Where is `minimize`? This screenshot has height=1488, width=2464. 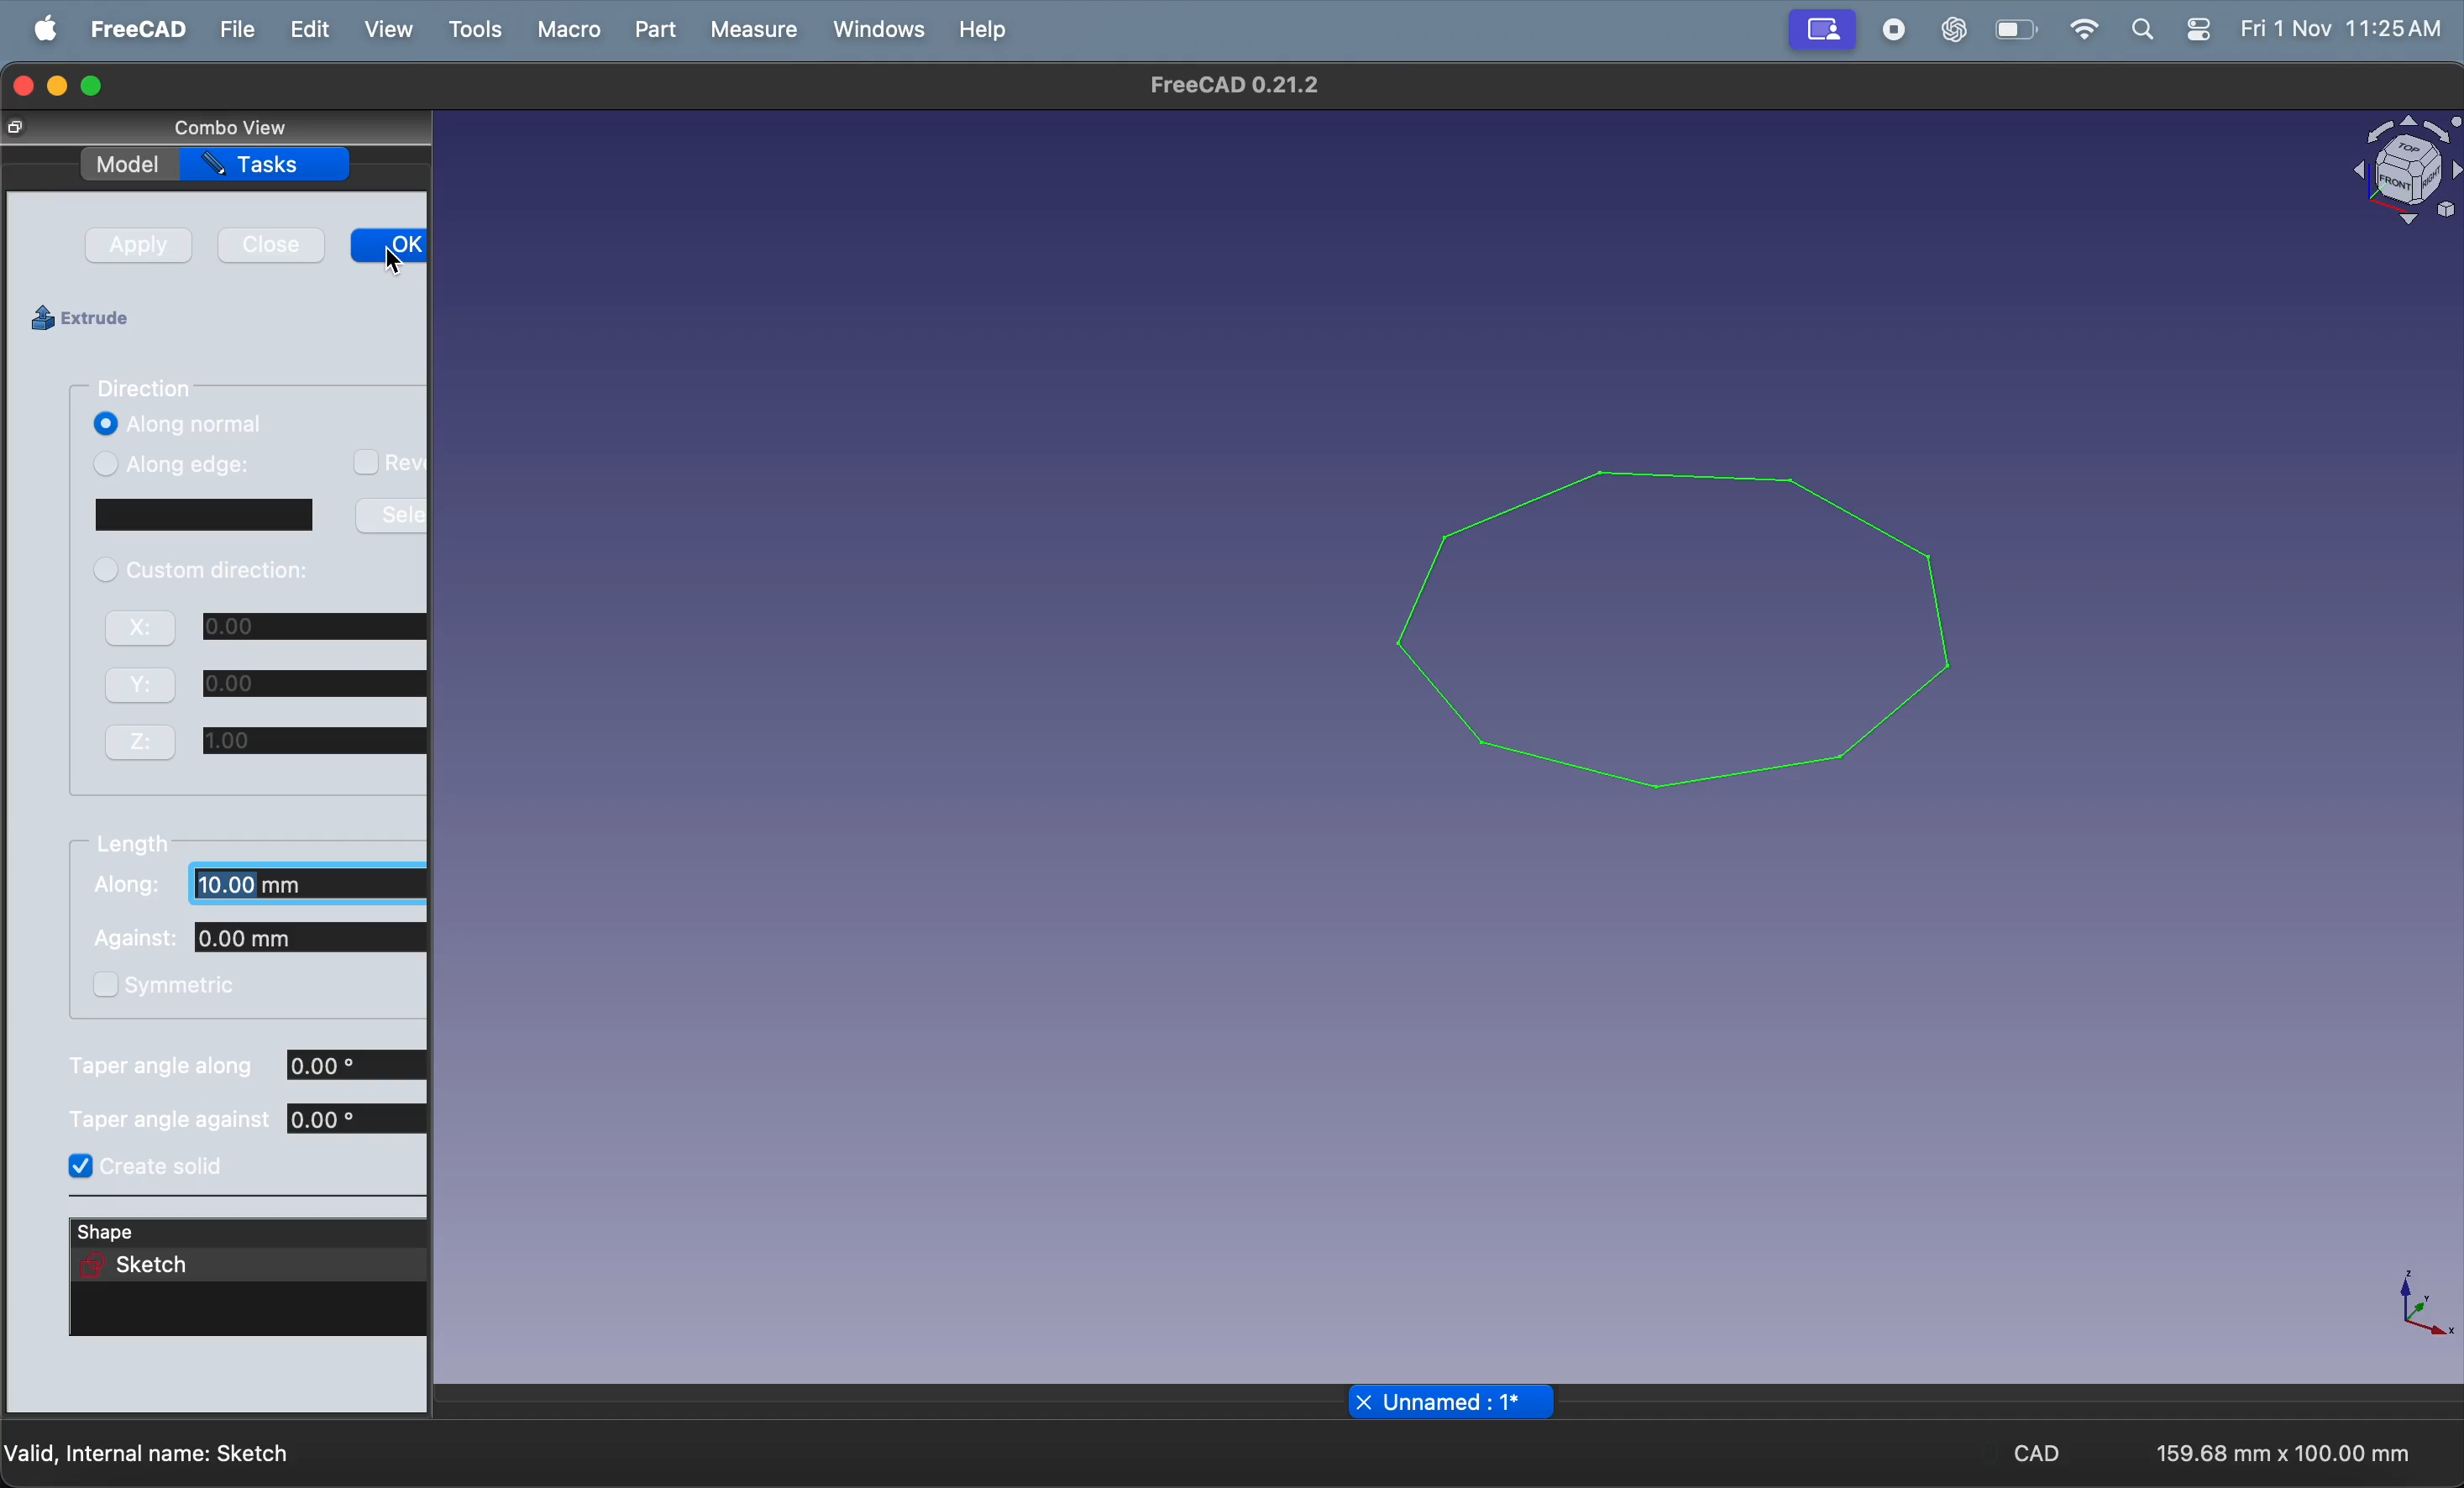 minimize is located at coordinates (58, 87).